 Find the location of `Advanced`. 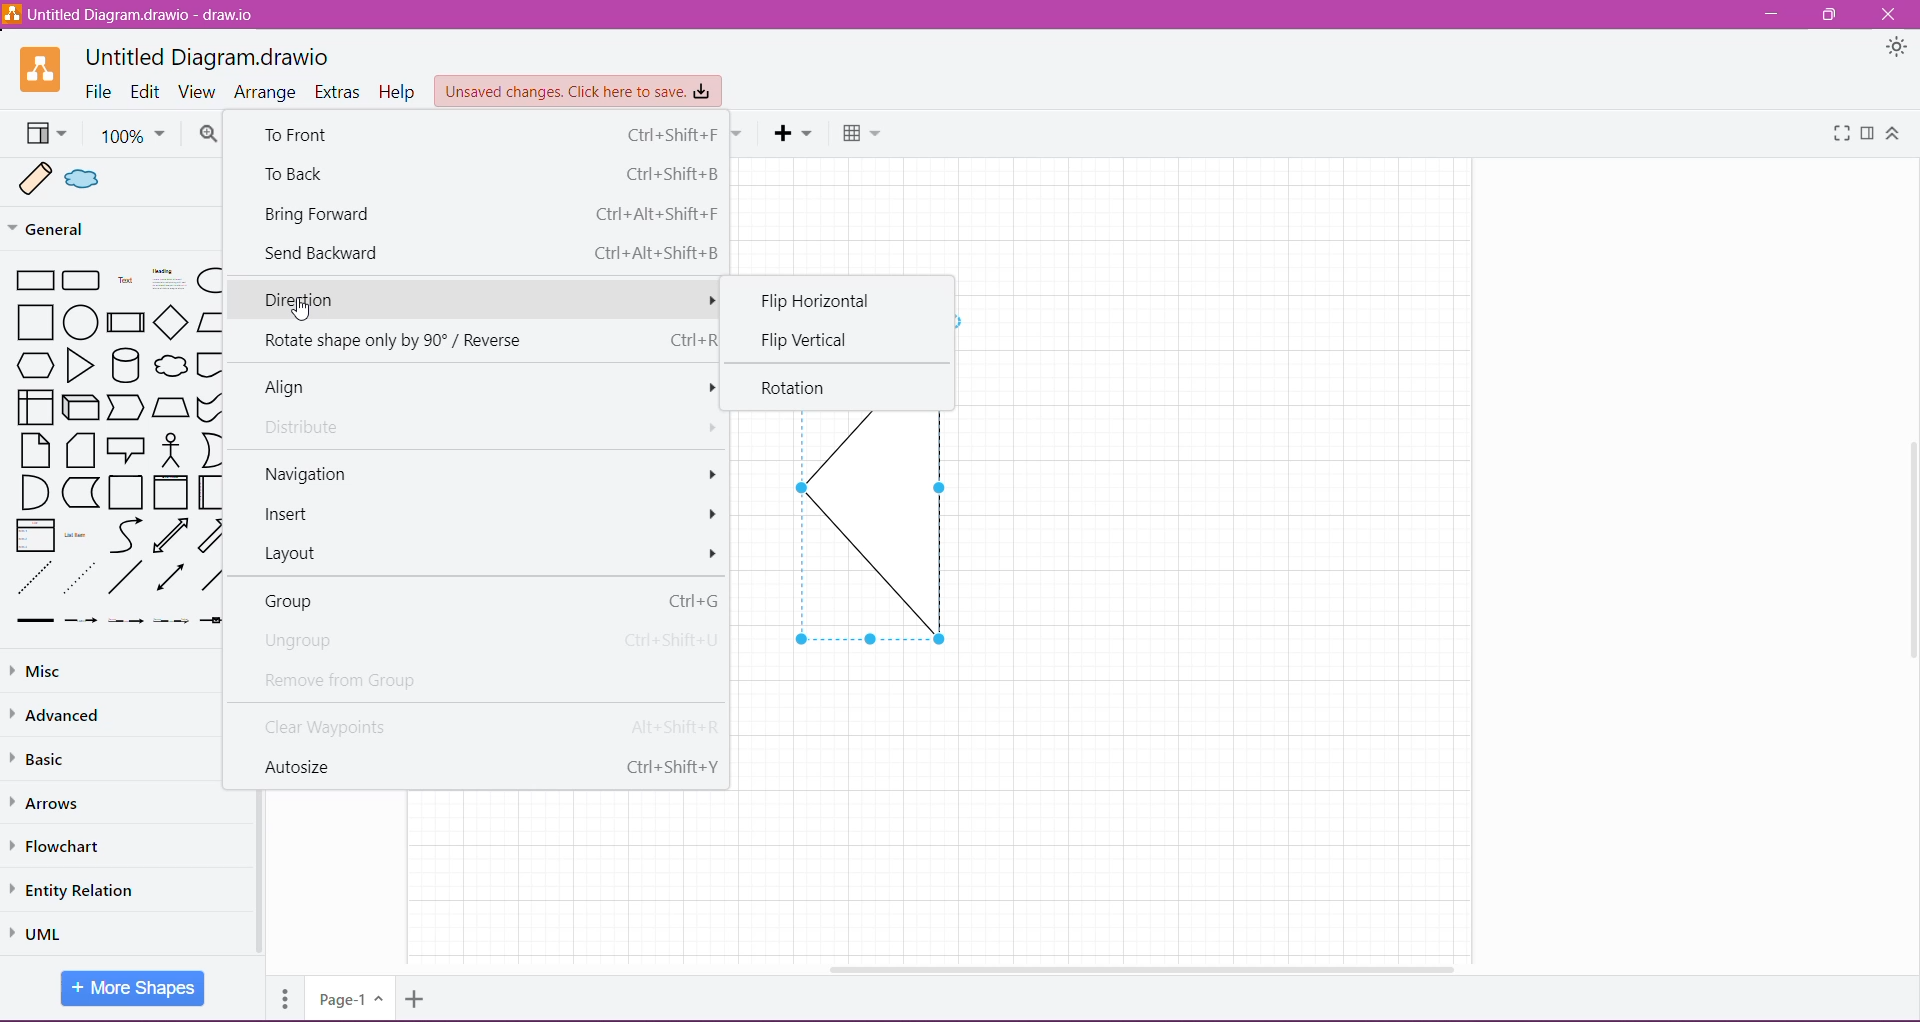

Advanced is located at coordinates (61, 718).